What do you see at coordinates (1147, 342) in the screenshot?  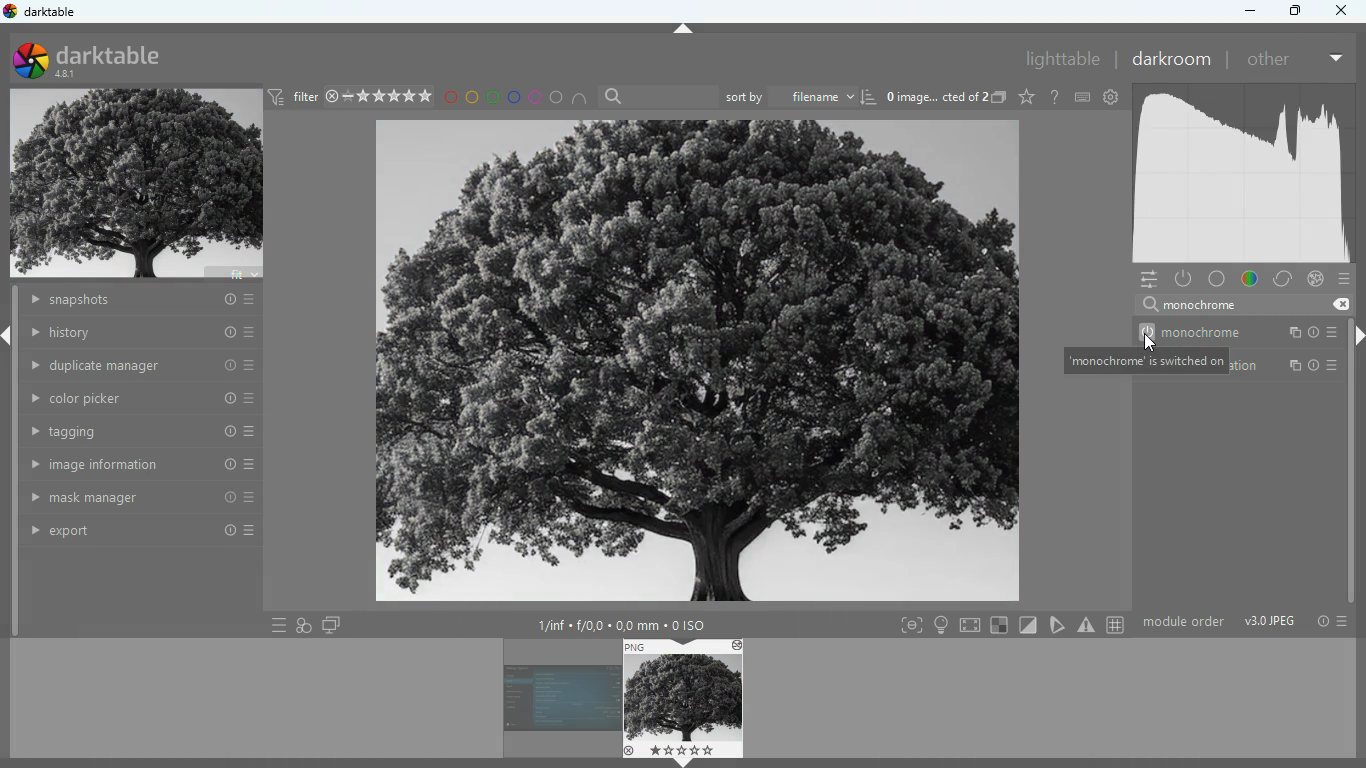 I see `cursor` at bounding box center [1147, 342].